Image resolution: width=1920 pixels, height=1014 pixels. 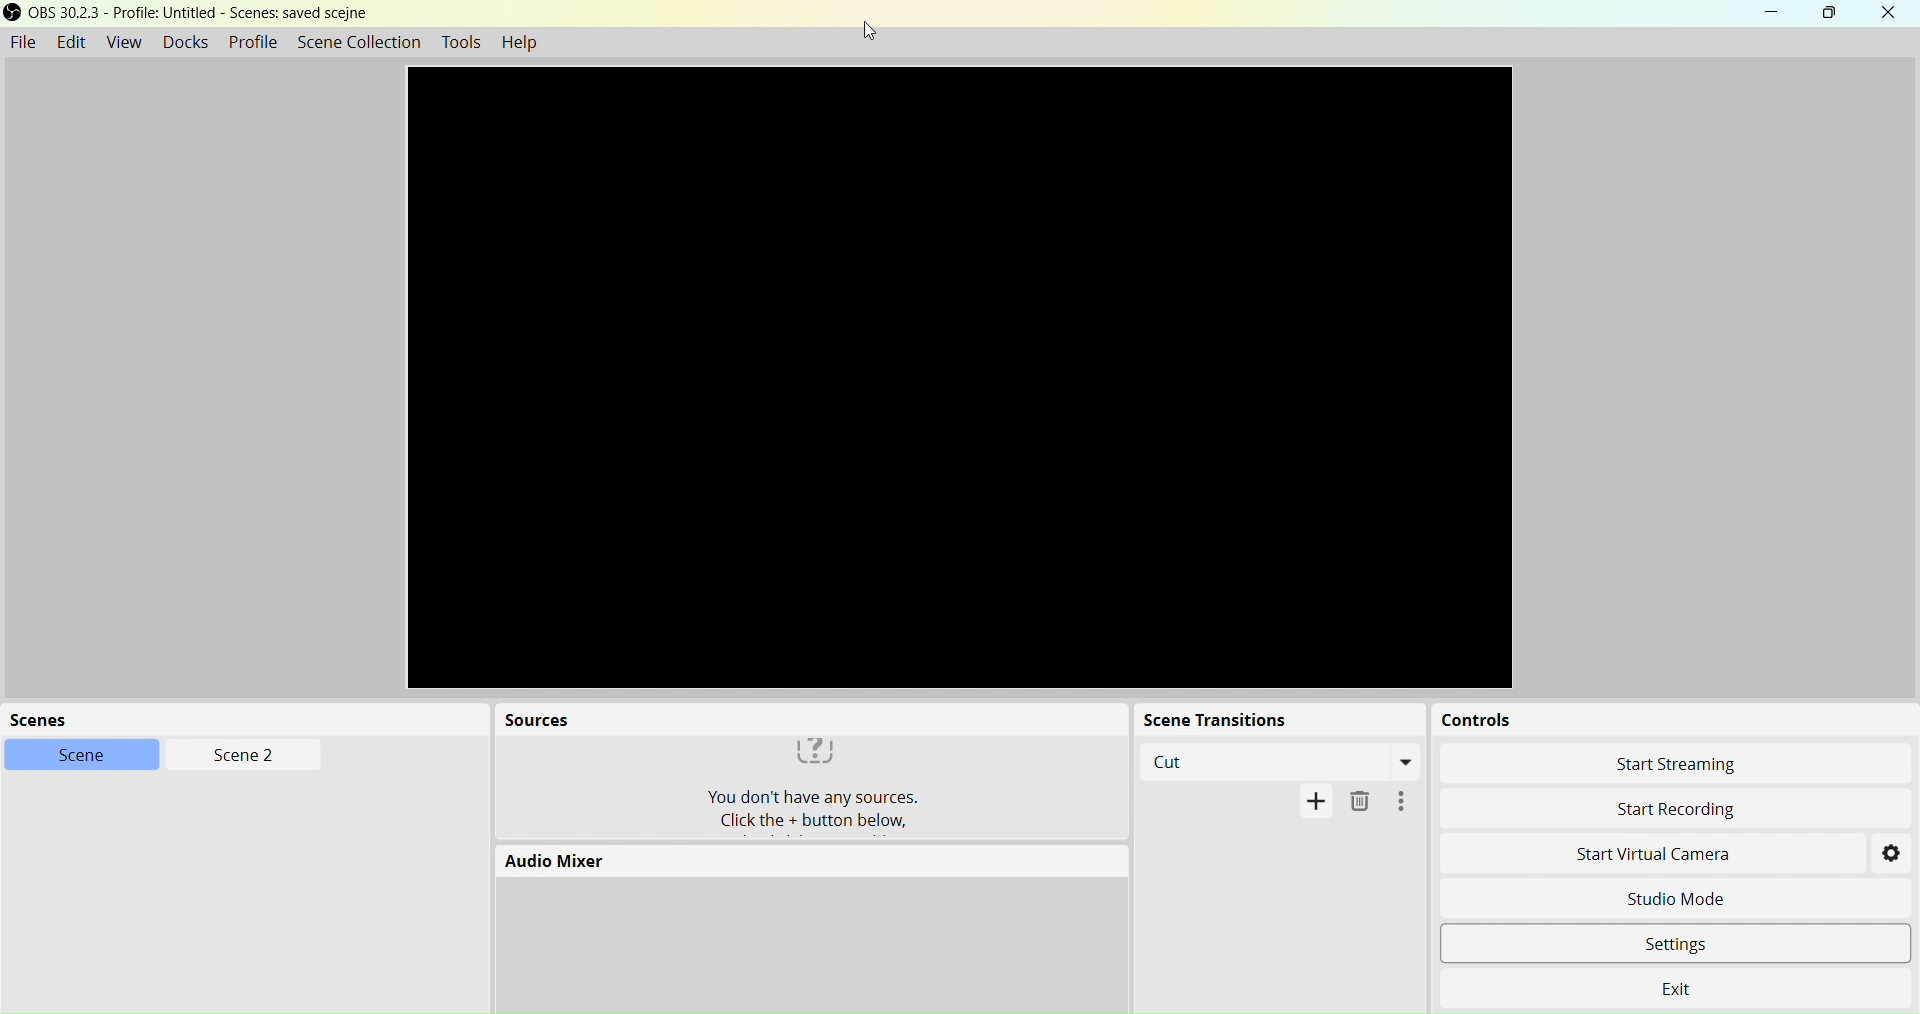 I want to click on View, so click(x=121, y=41).